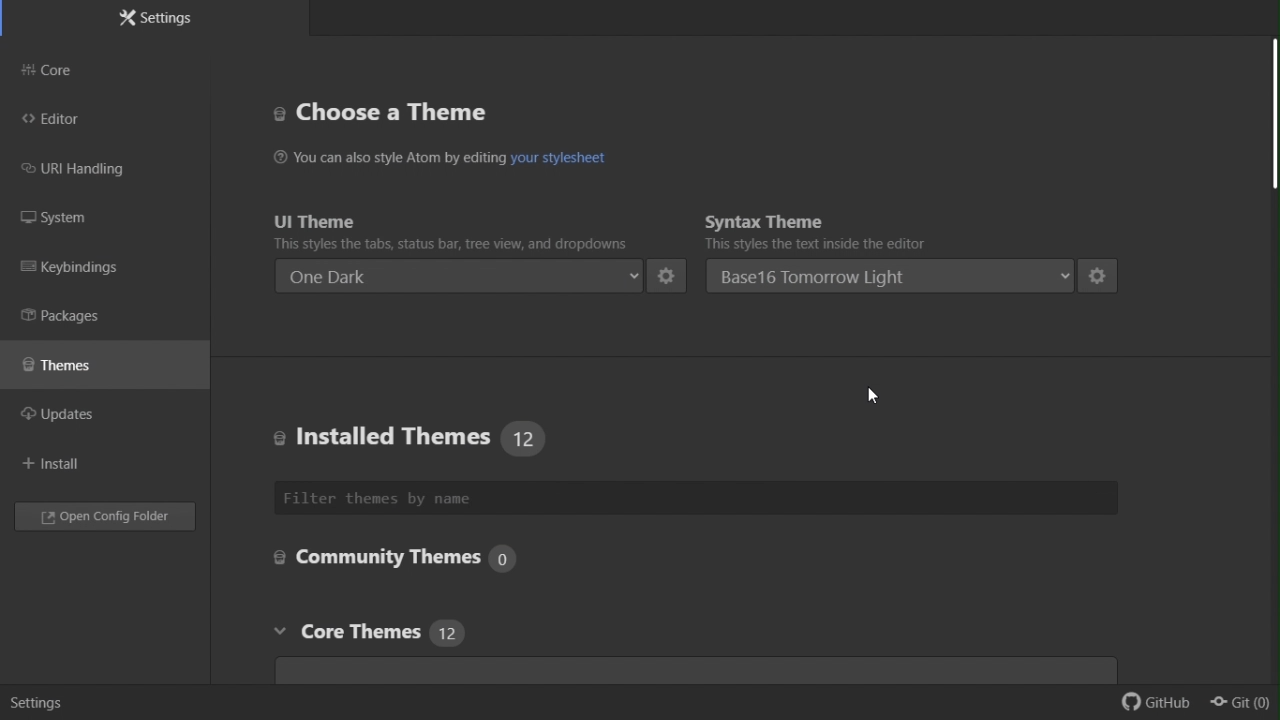  I want to click on git, so click(1242, 703).